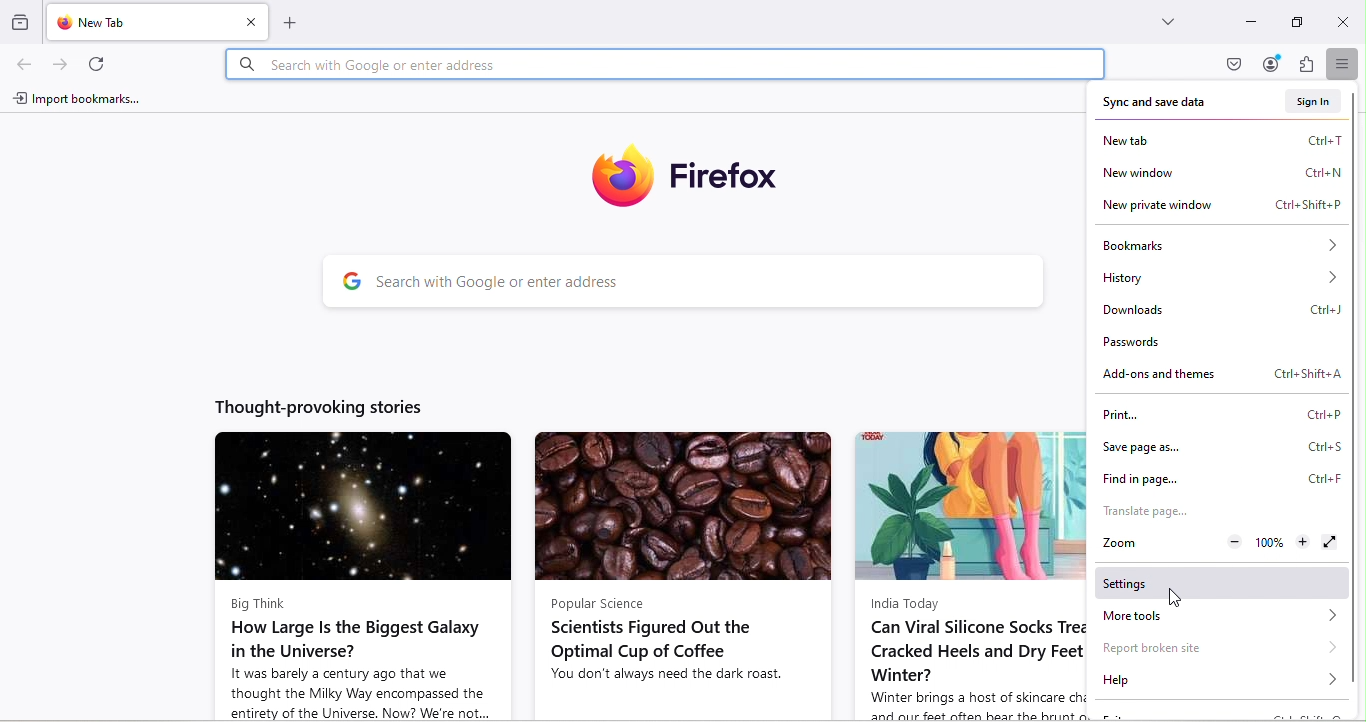 The height and width of the screenshot is (722, 1366). I want to click on Maximize, so click(1295, 23).